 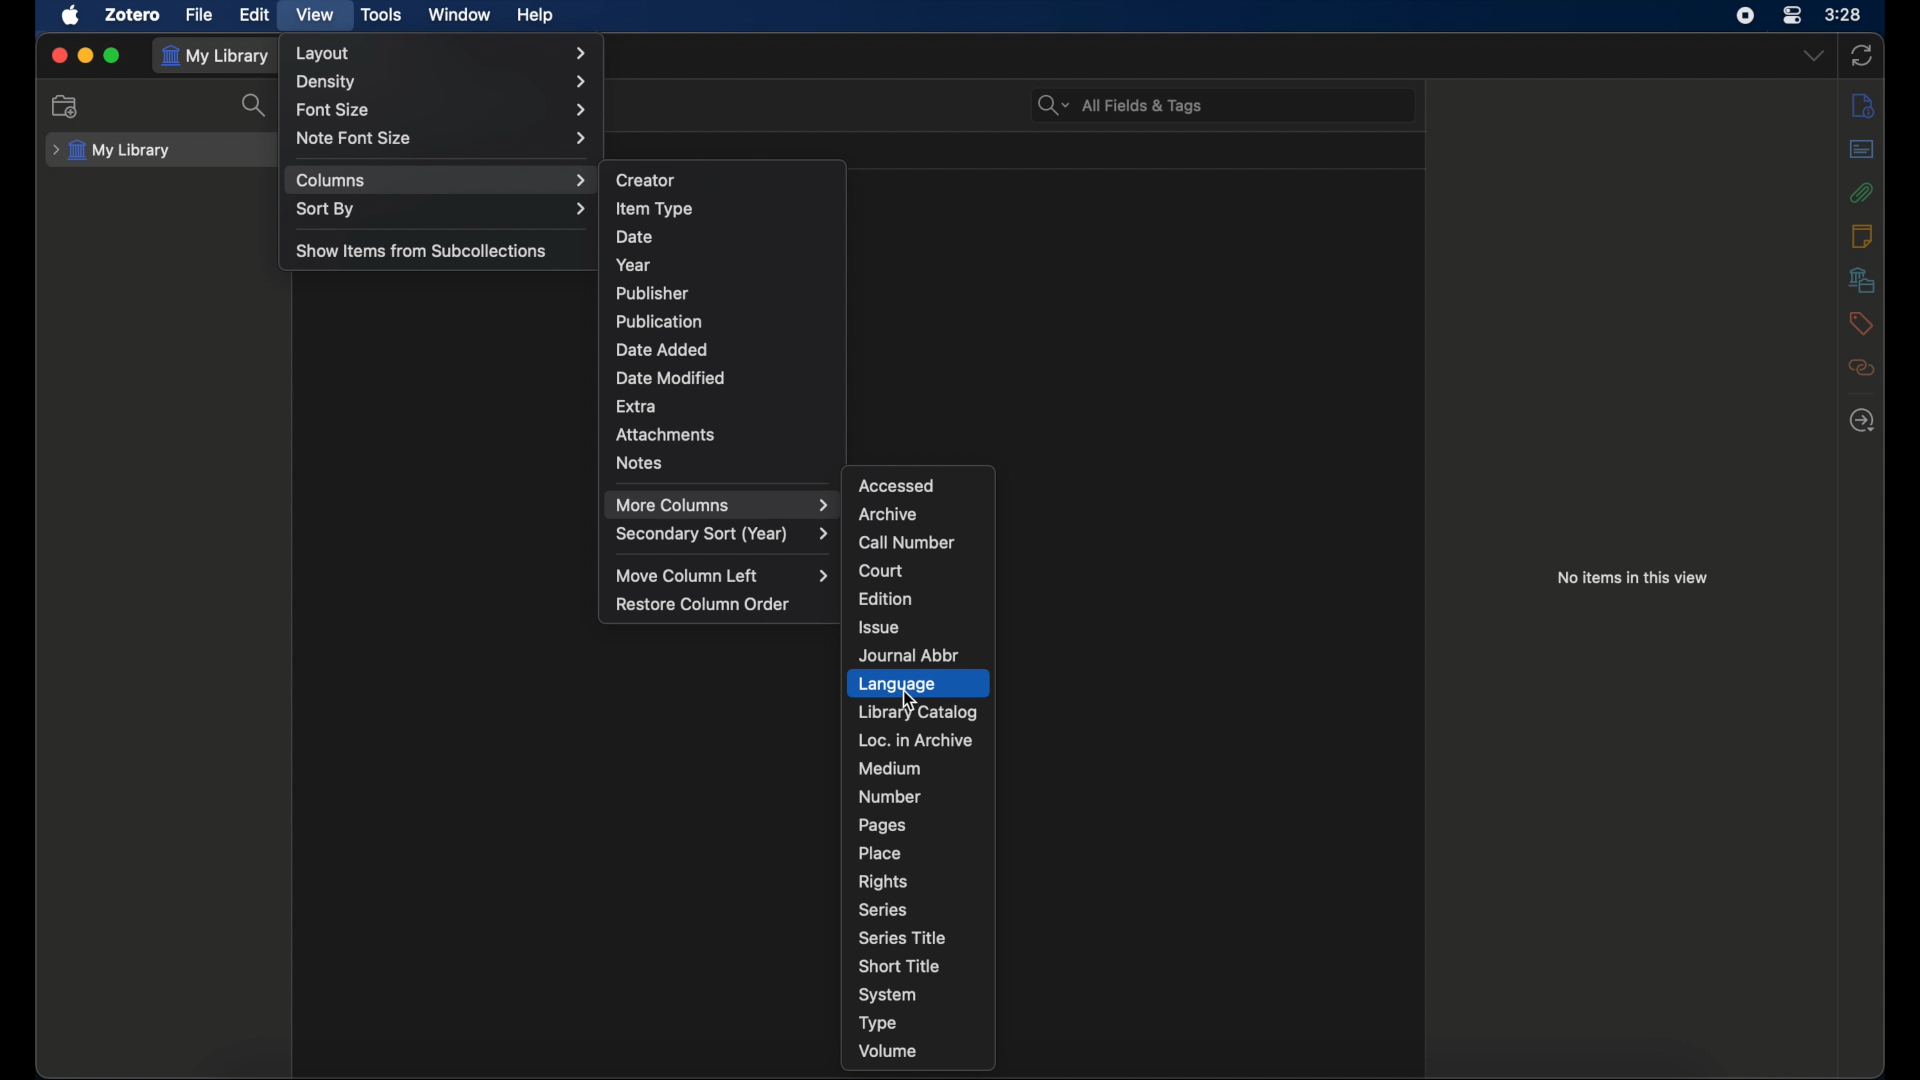 I want to click on font size, so click(x=443, y=111).